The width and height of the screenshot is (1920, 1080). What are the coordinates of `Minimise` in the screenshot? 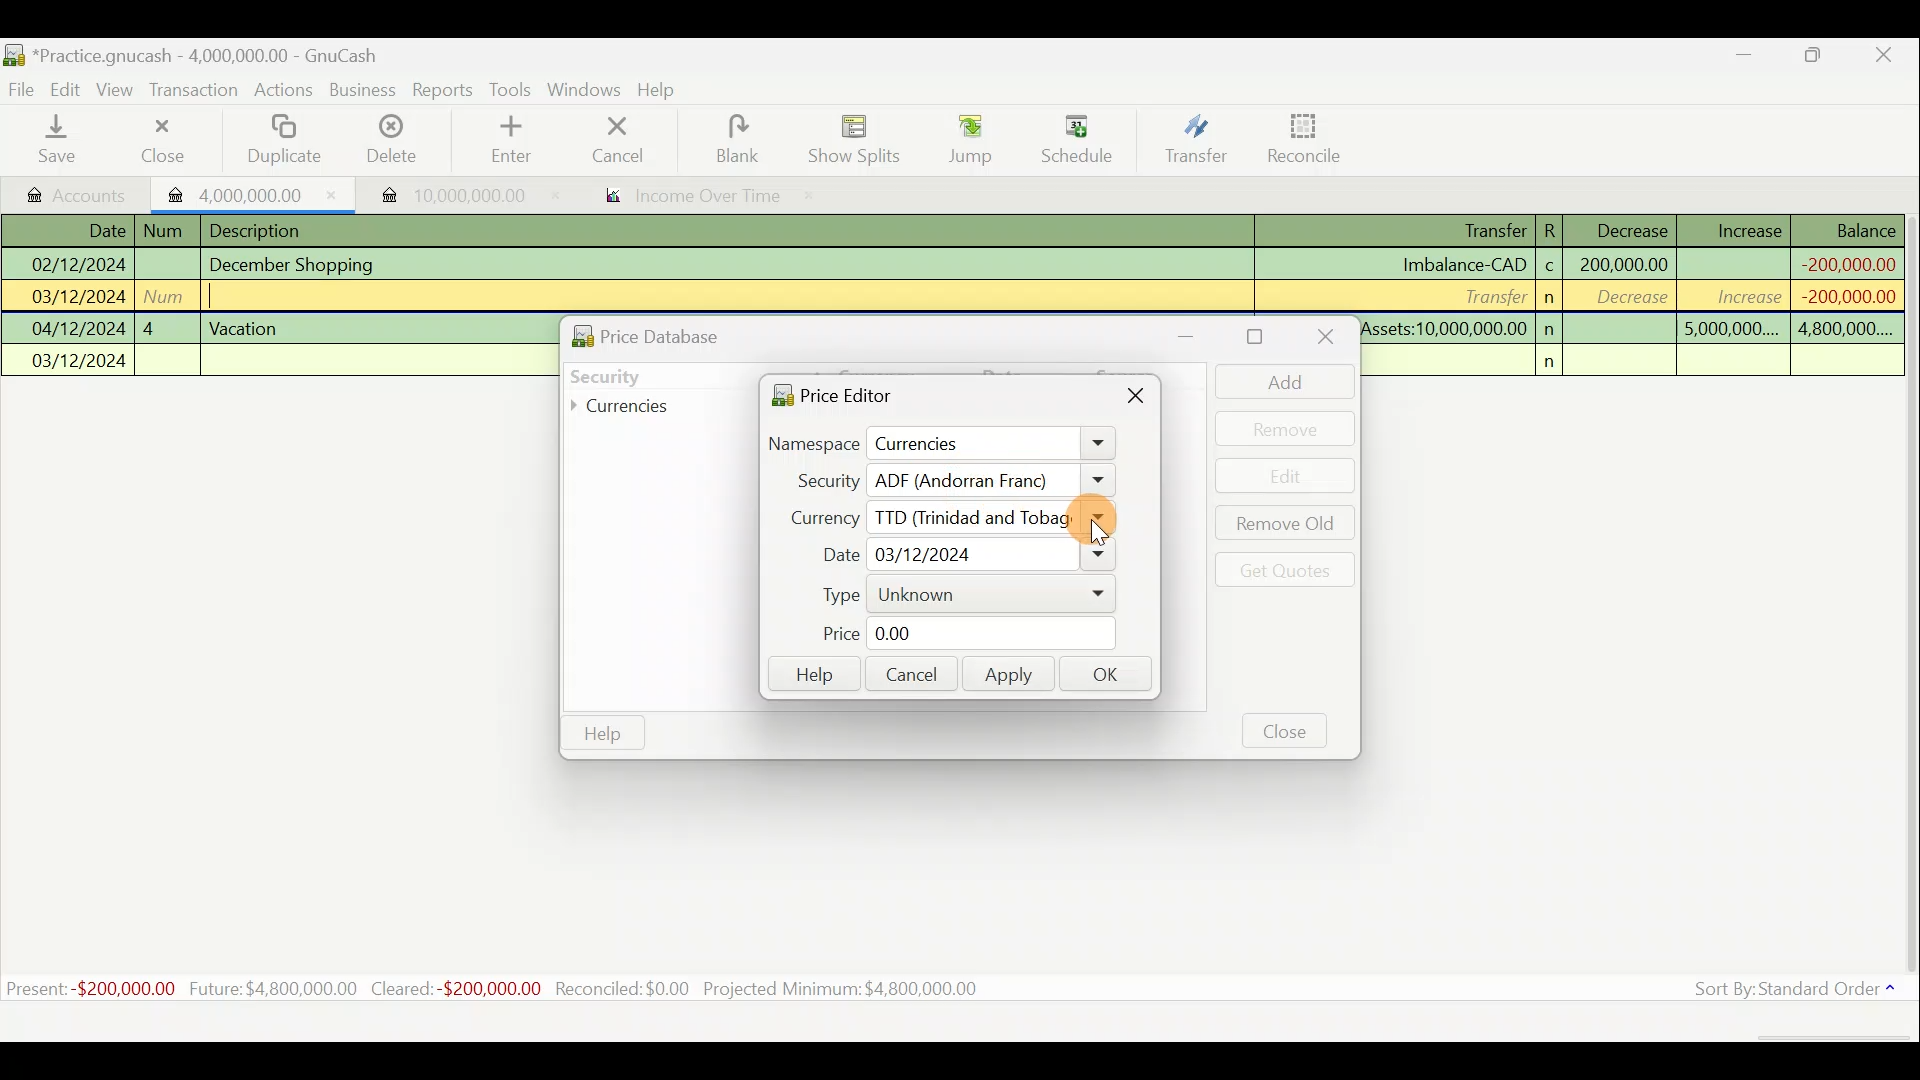 It's located at (1747, 59).